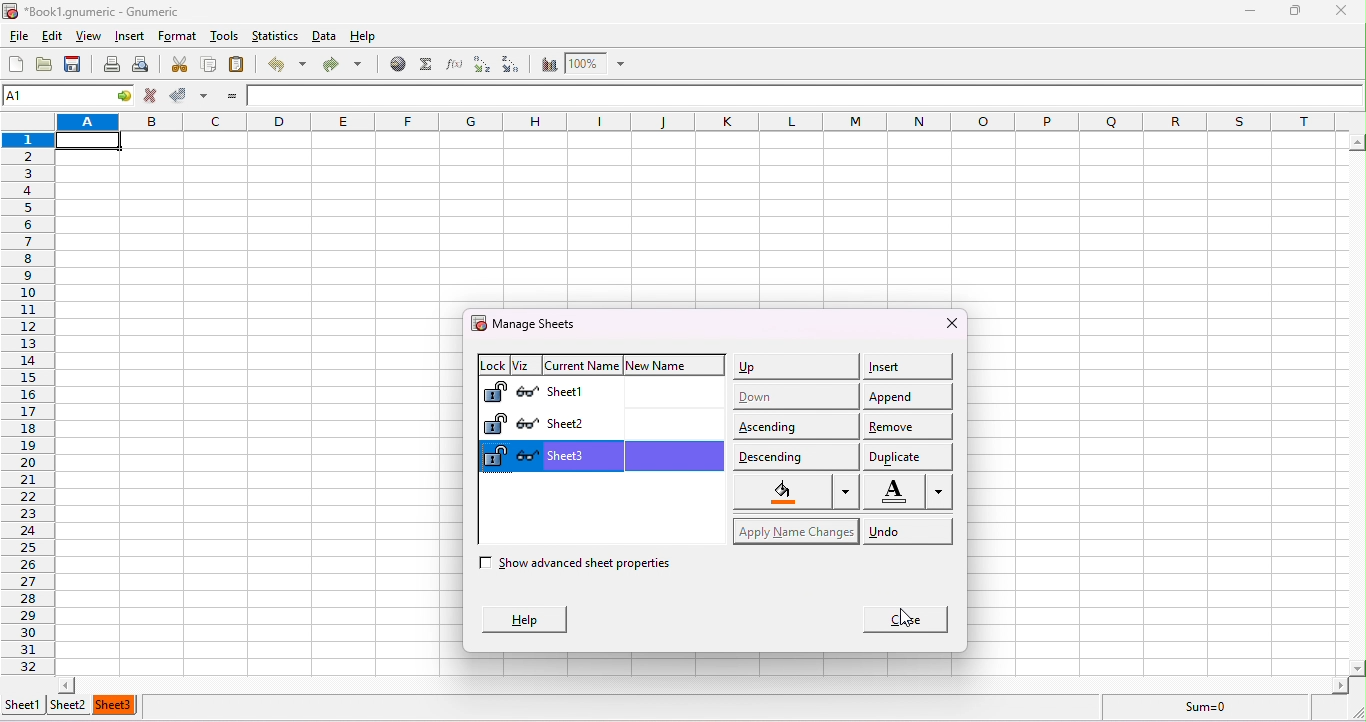 The width and height of the screenshot is (1366, 722). Describe the element at coordinates (602, 64) in the screenshot. I see `zoom` at that location.